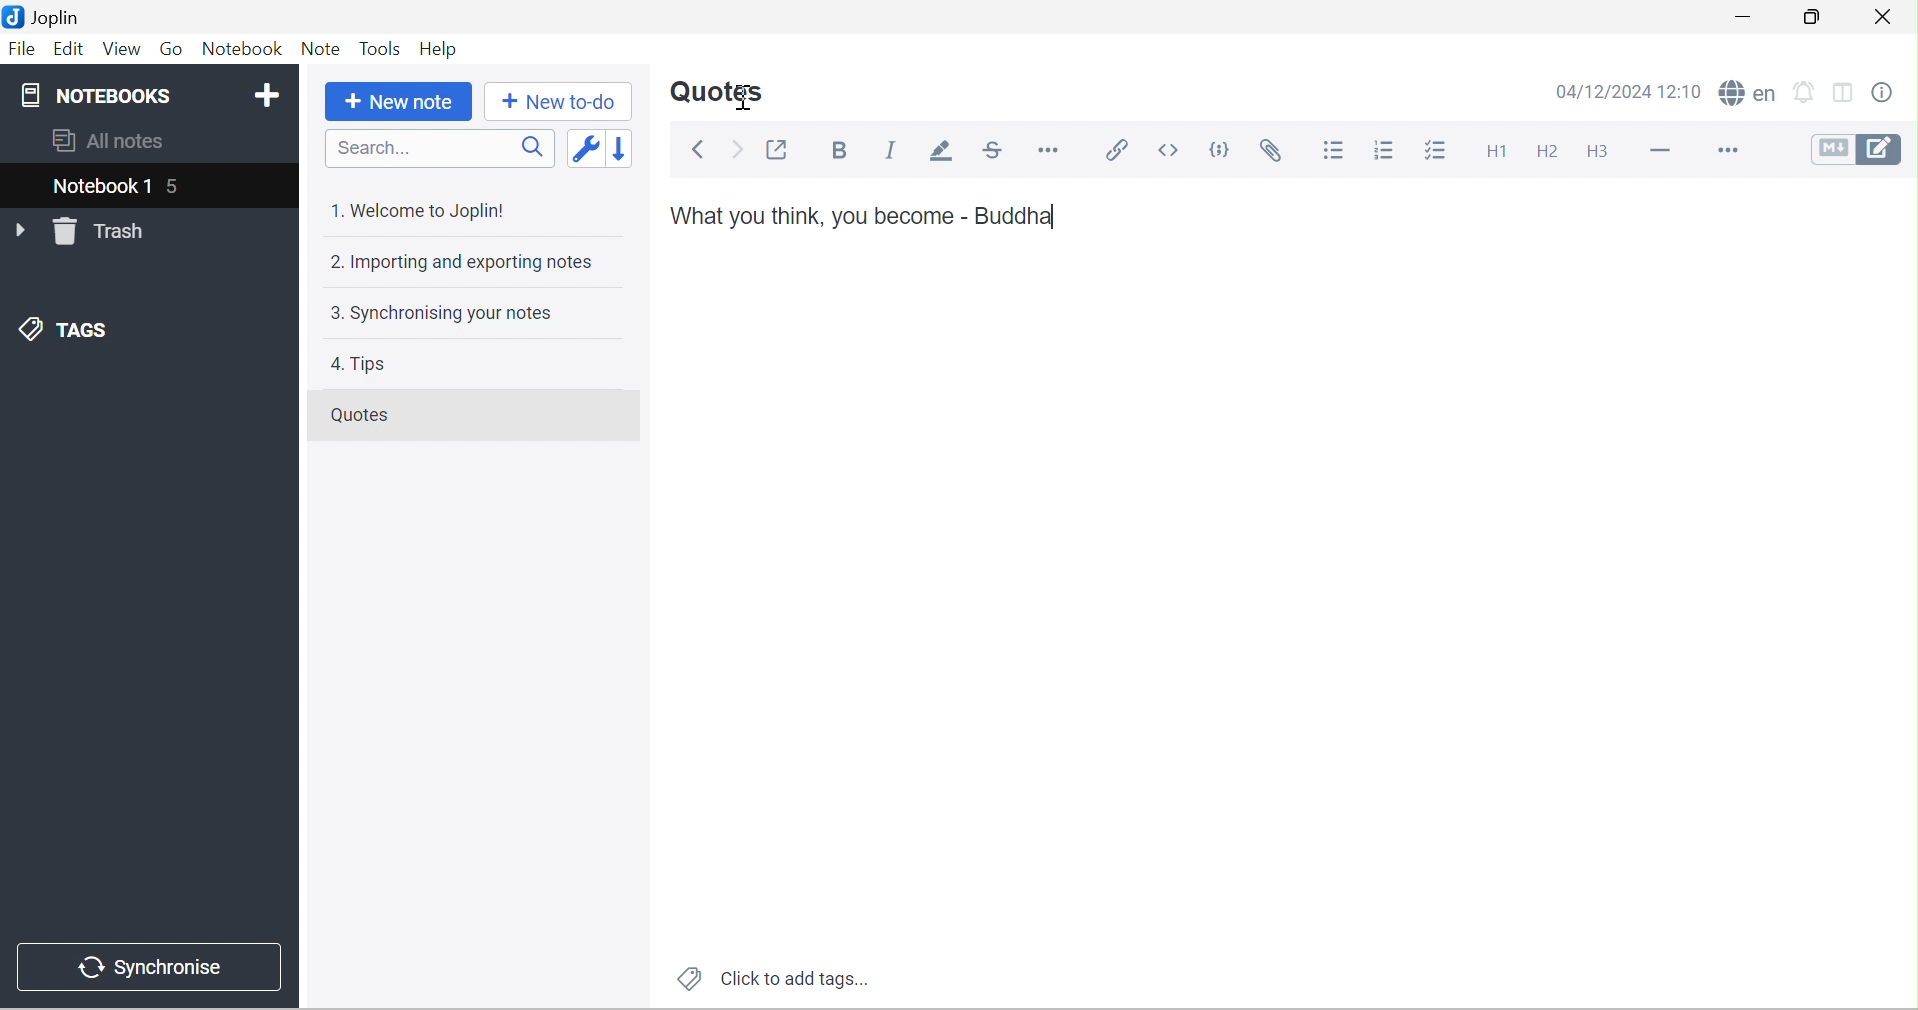  Describe the element at coordinates (745, 100) in the screenshot. I see `Cursor` at that location.